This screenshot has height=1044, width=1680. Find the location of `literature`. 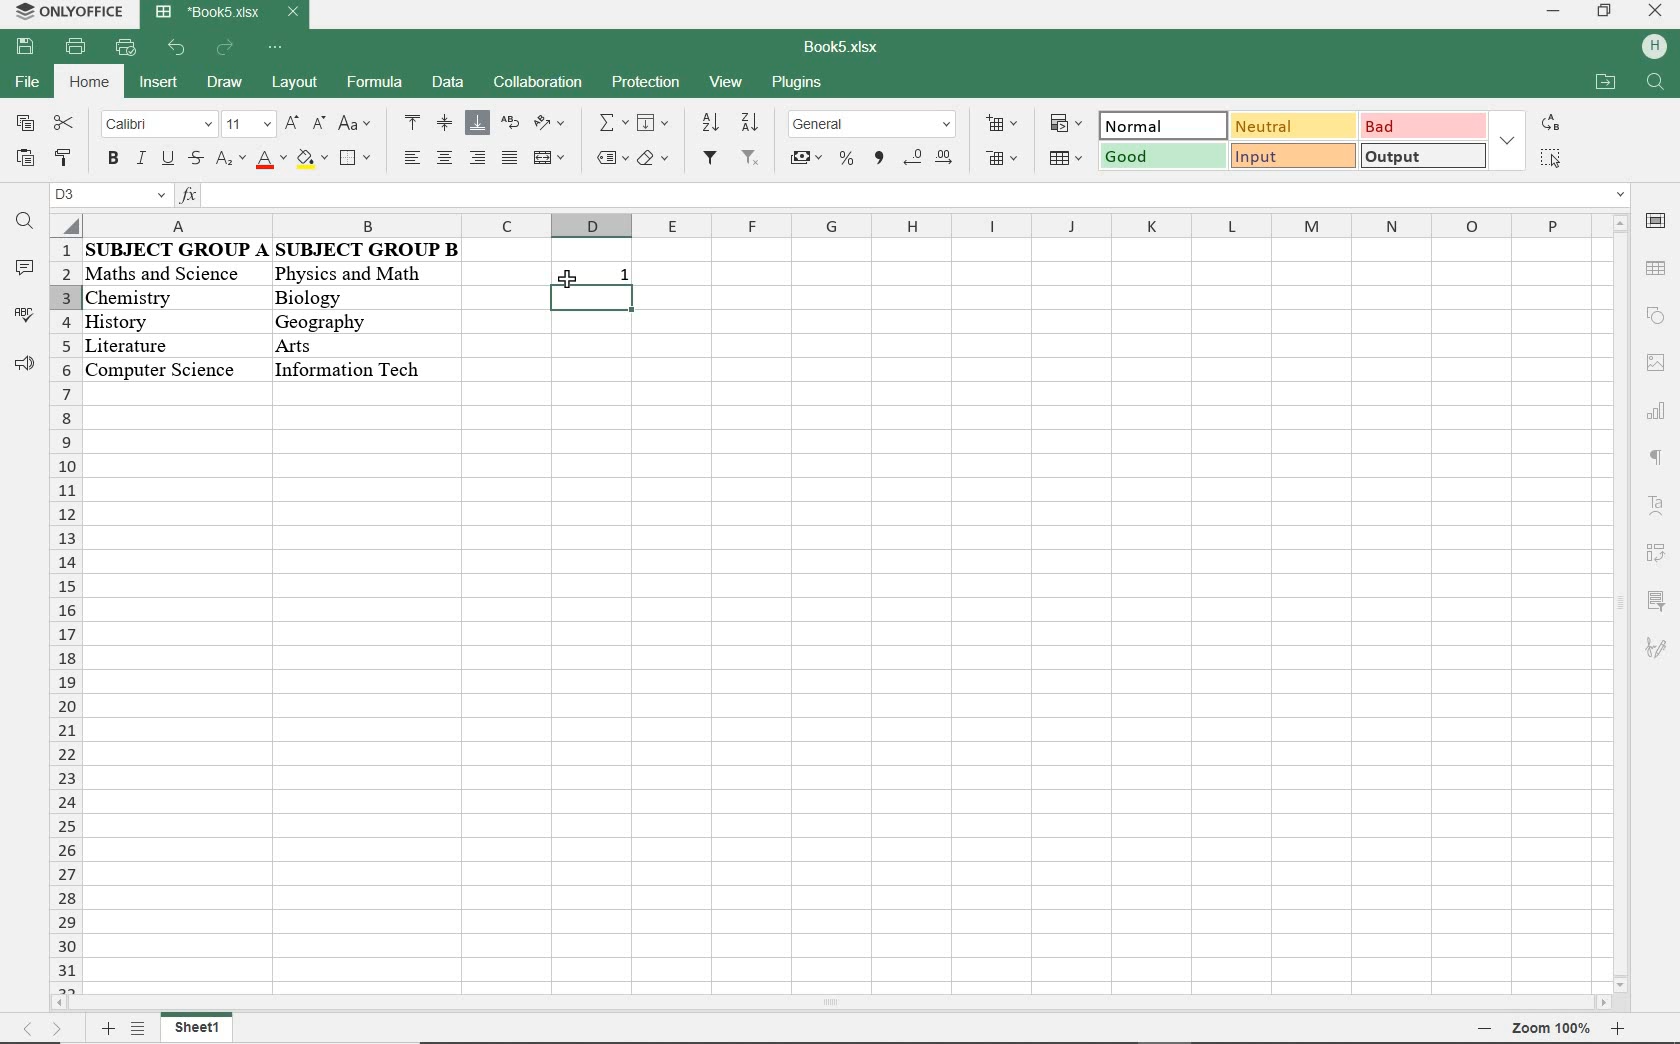

literature is located at coordinates (156, 341).